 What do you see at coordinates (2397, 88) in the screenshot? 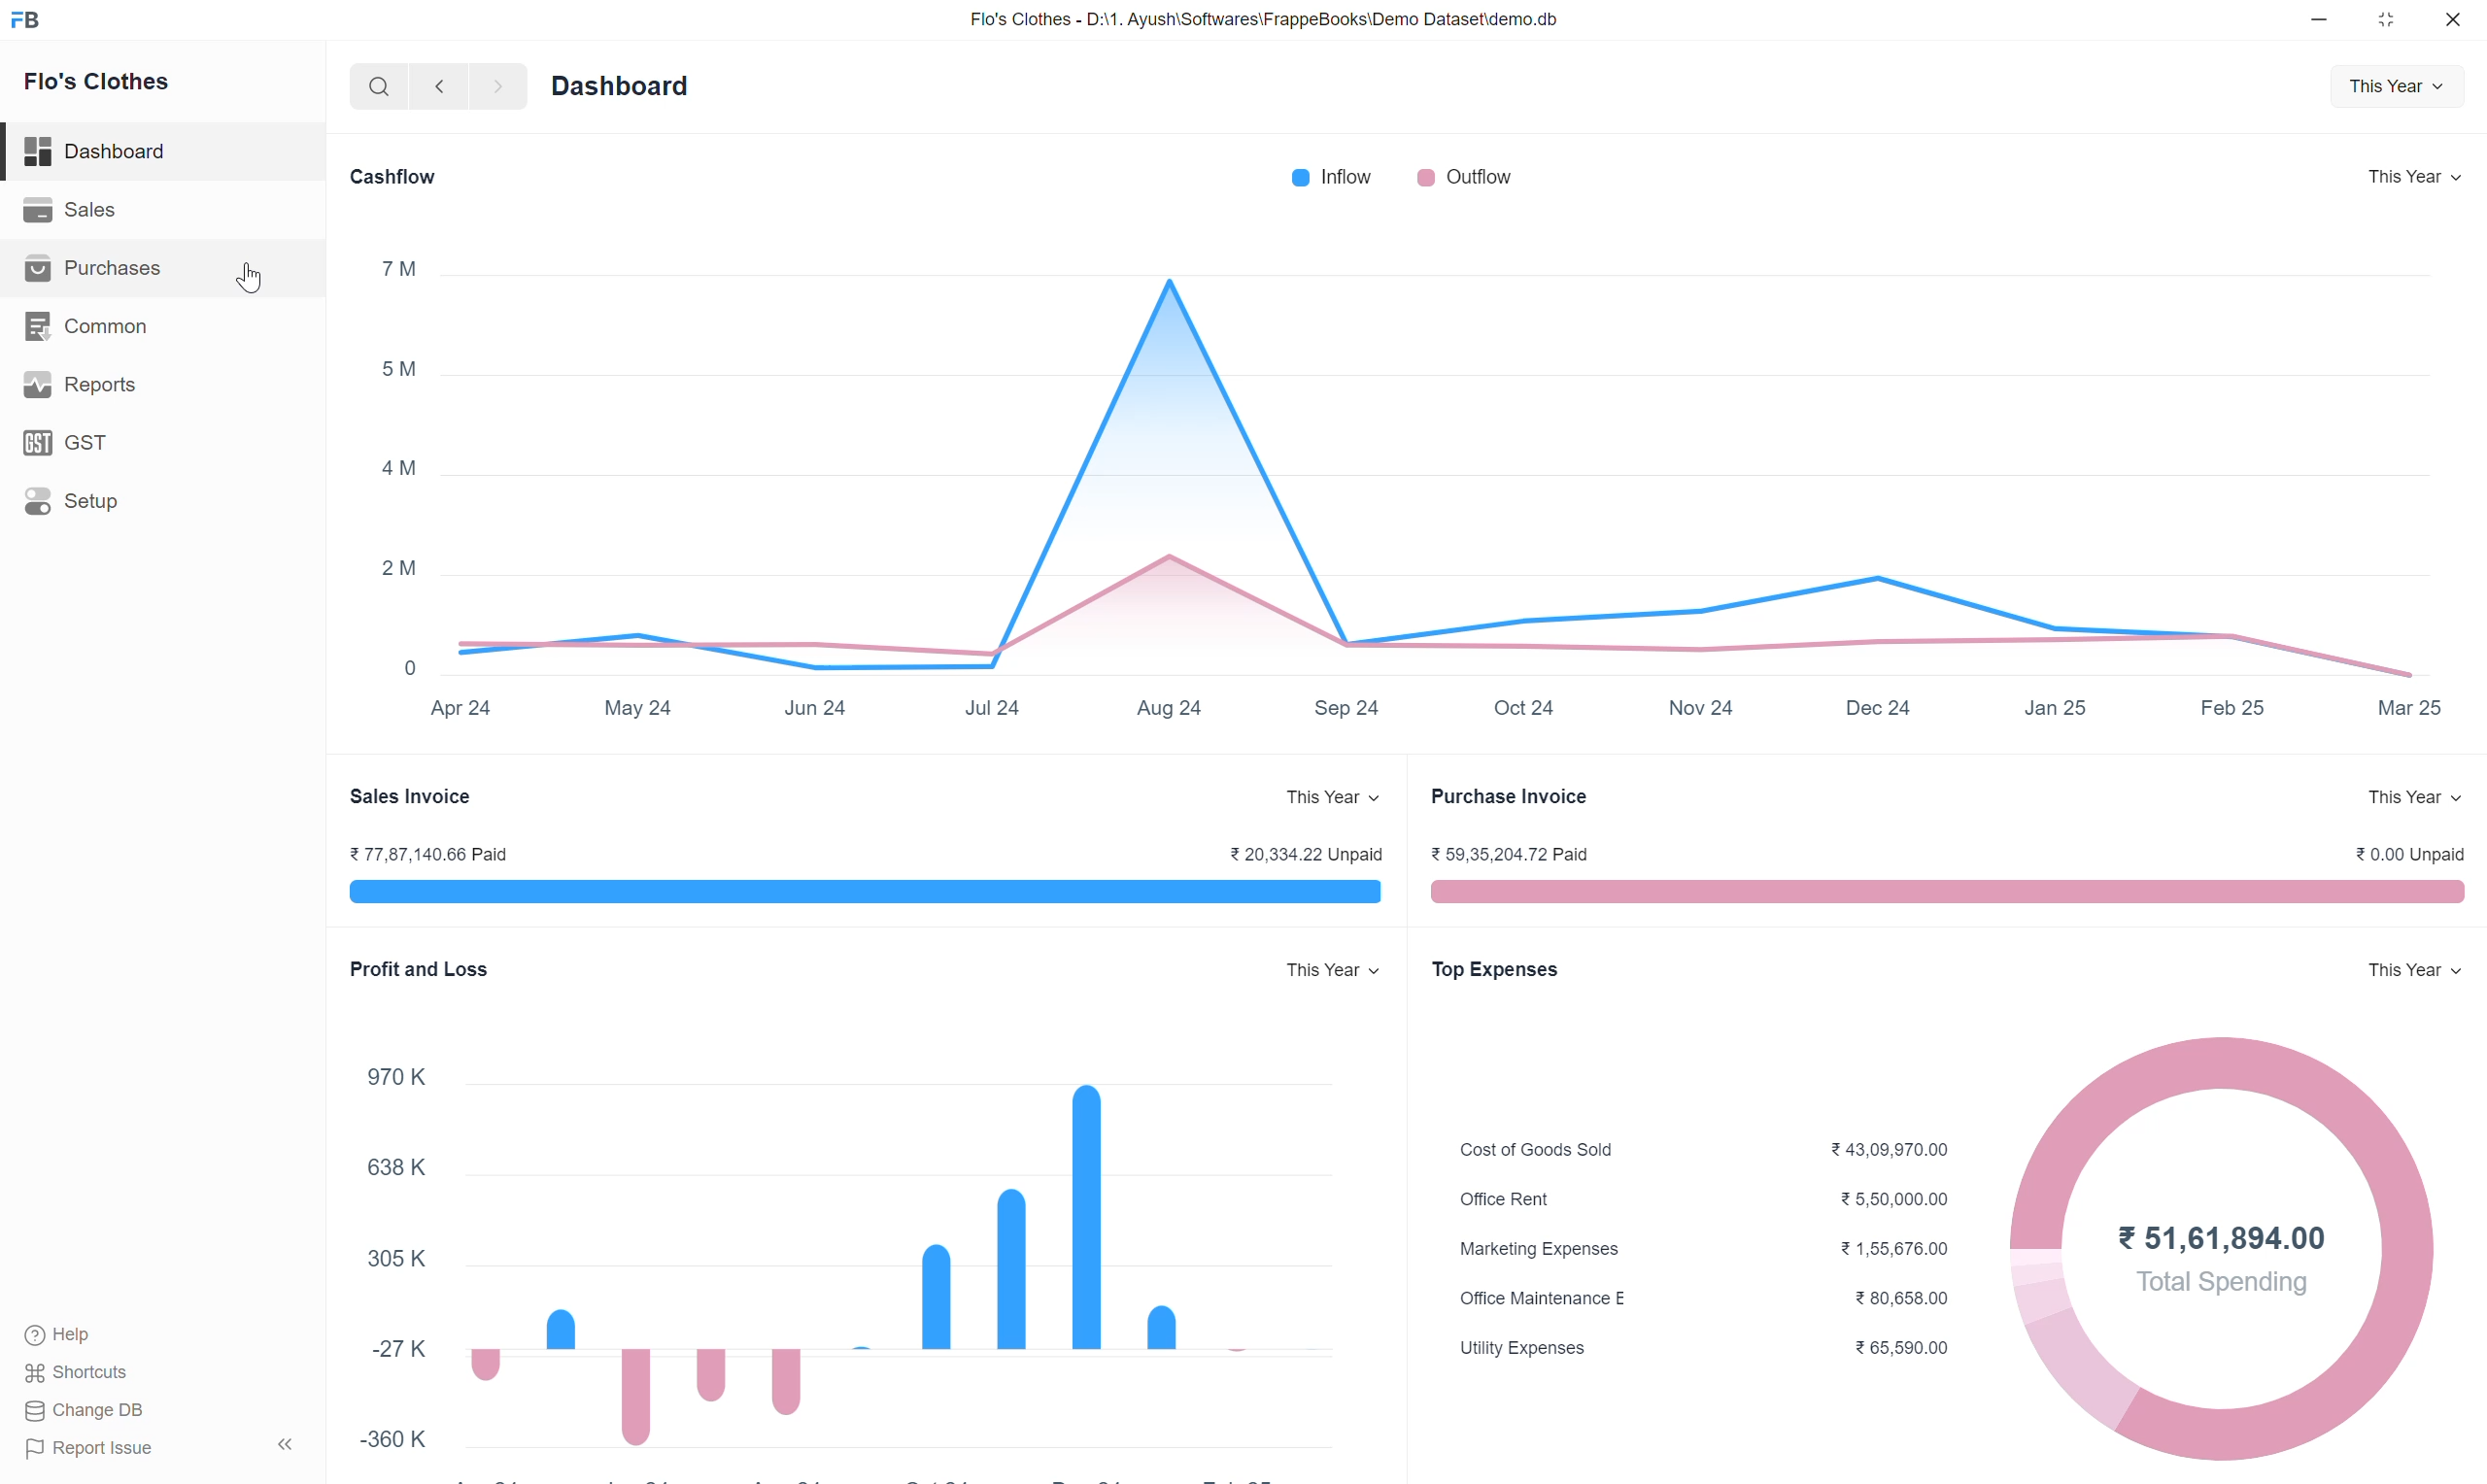
I see `This Year` at bounding box center [2397, 88].